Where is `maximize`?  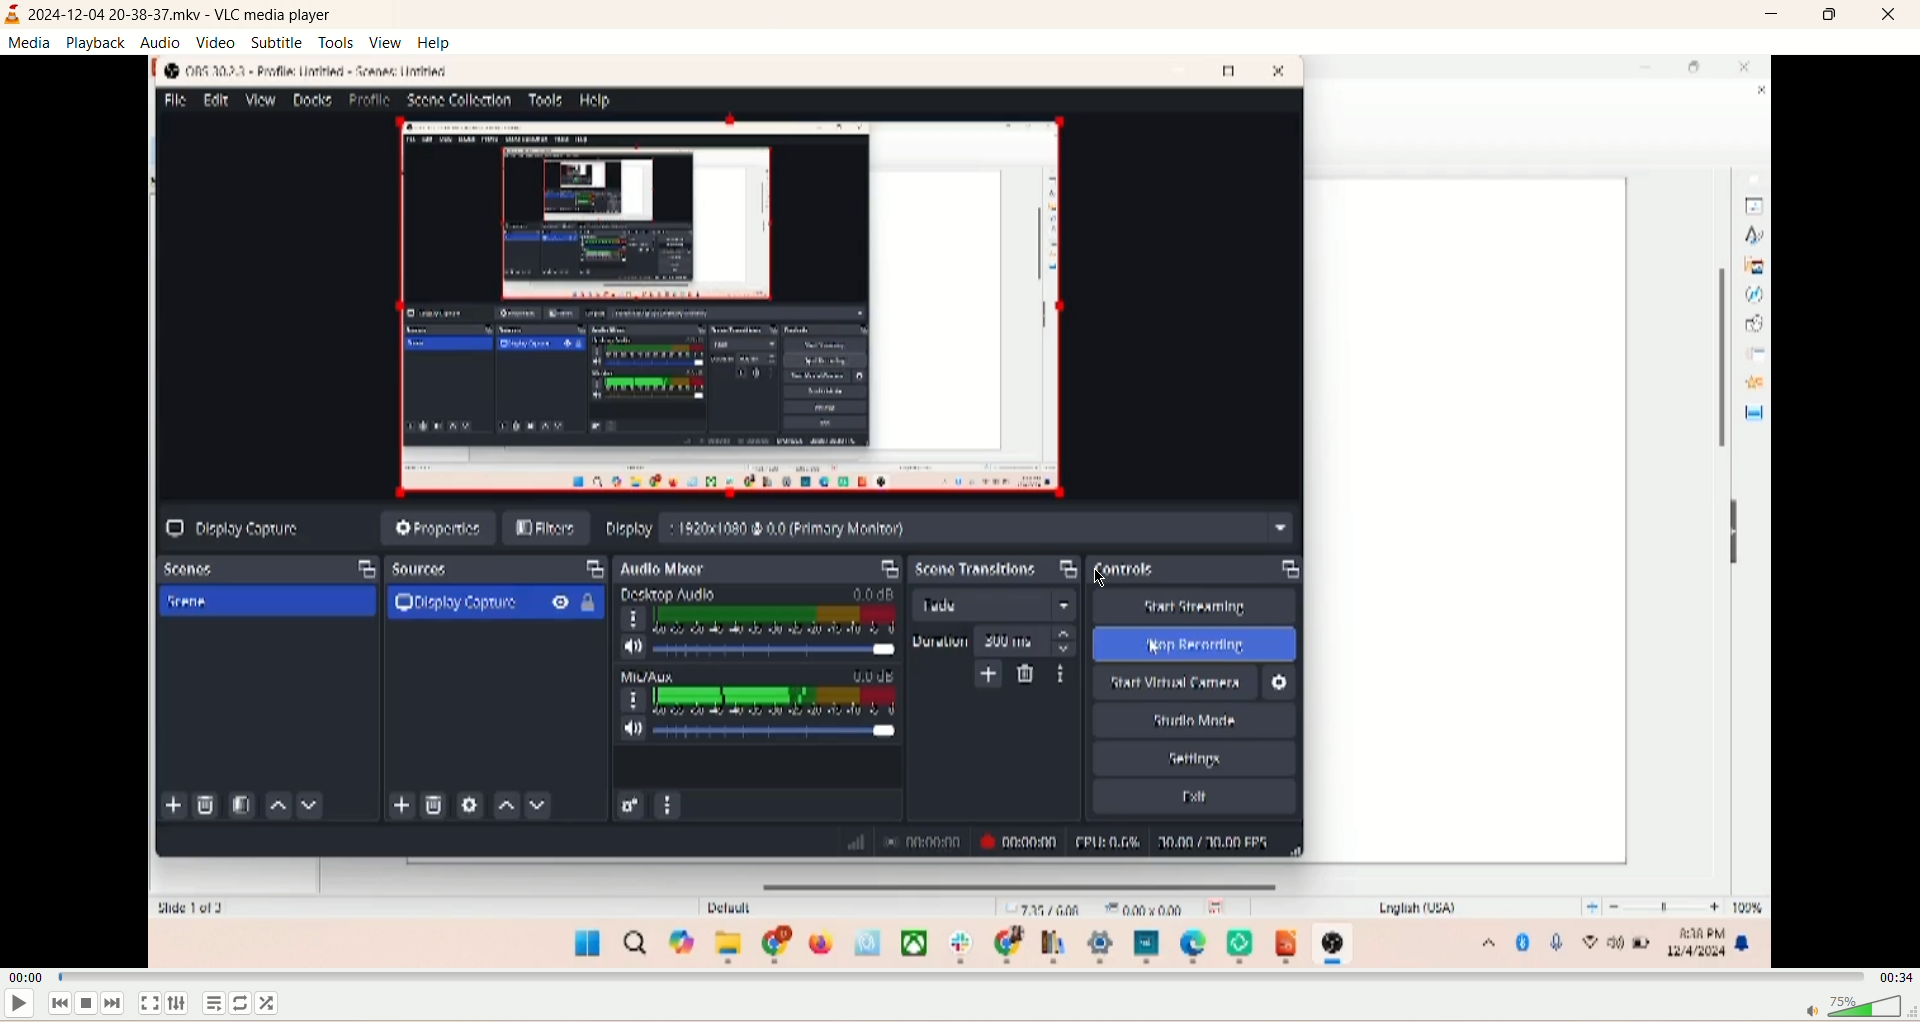
maximize is located at coordinates (1832, 15).